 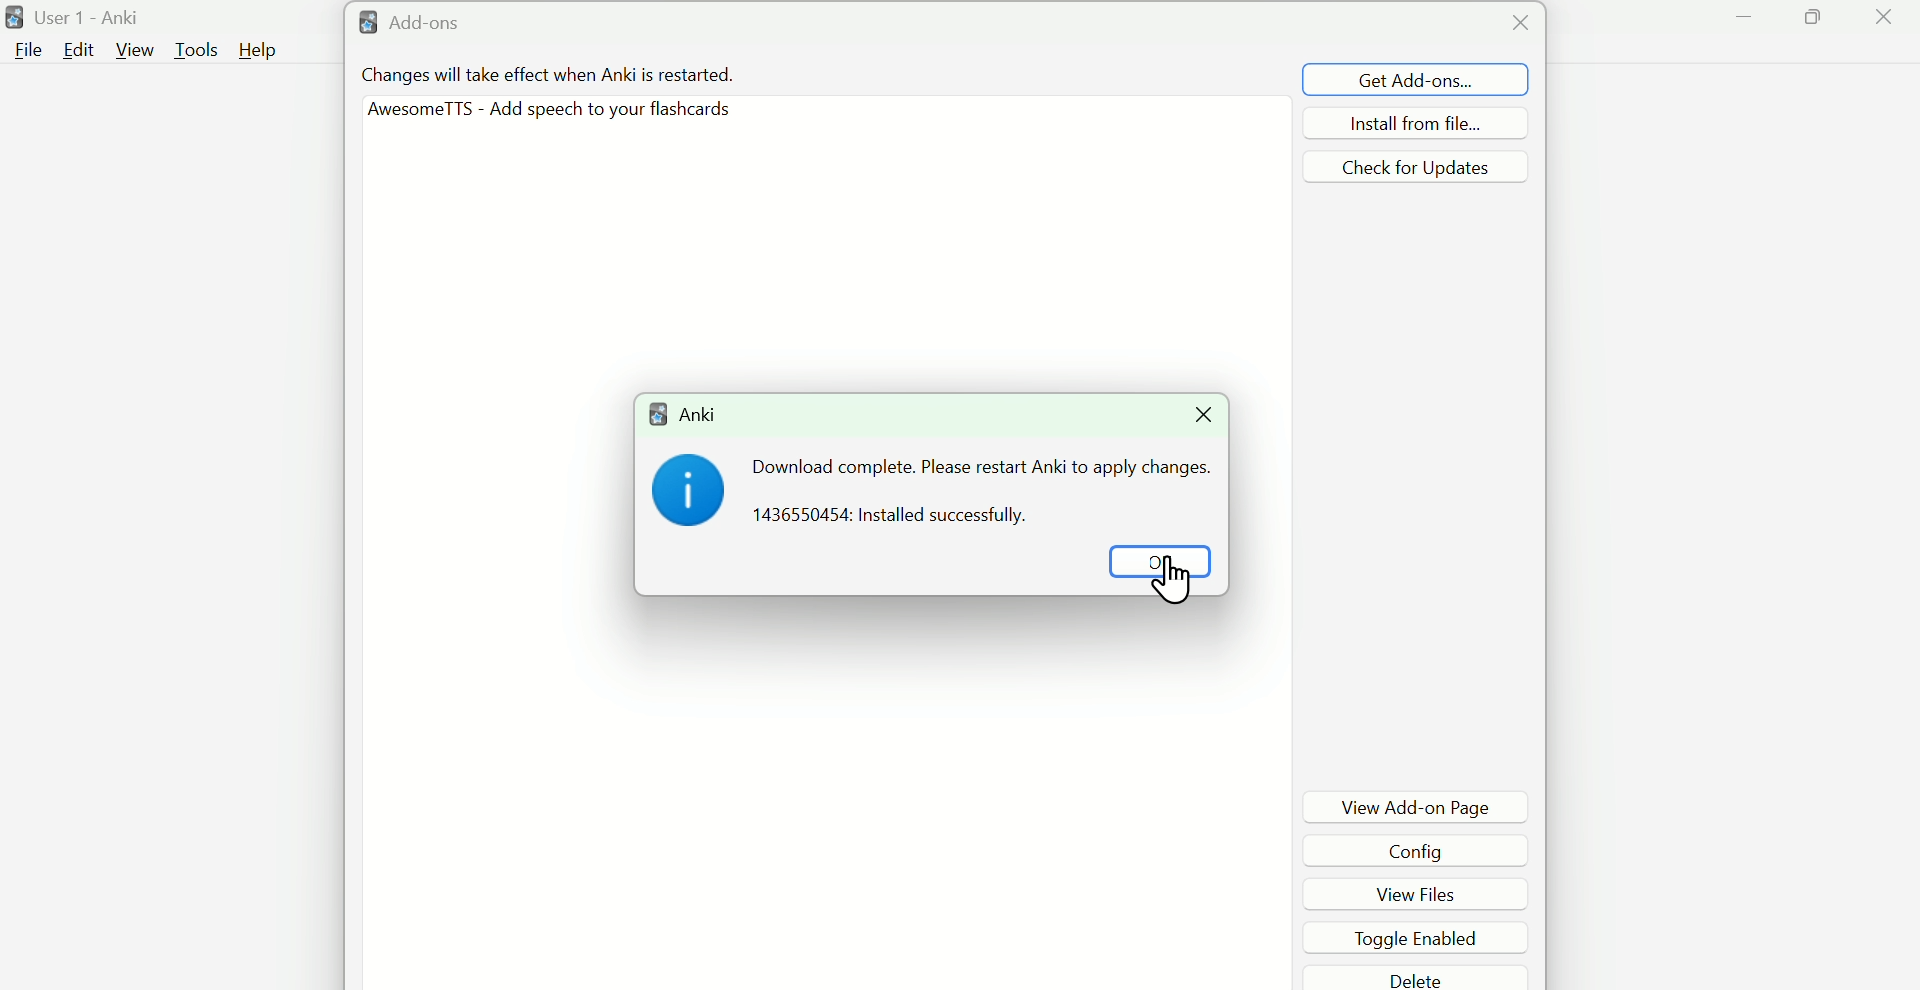 What do you see at coordinates (1425, 892) in the screenshot?
I see `View files` at bounding box center [1425, 892].